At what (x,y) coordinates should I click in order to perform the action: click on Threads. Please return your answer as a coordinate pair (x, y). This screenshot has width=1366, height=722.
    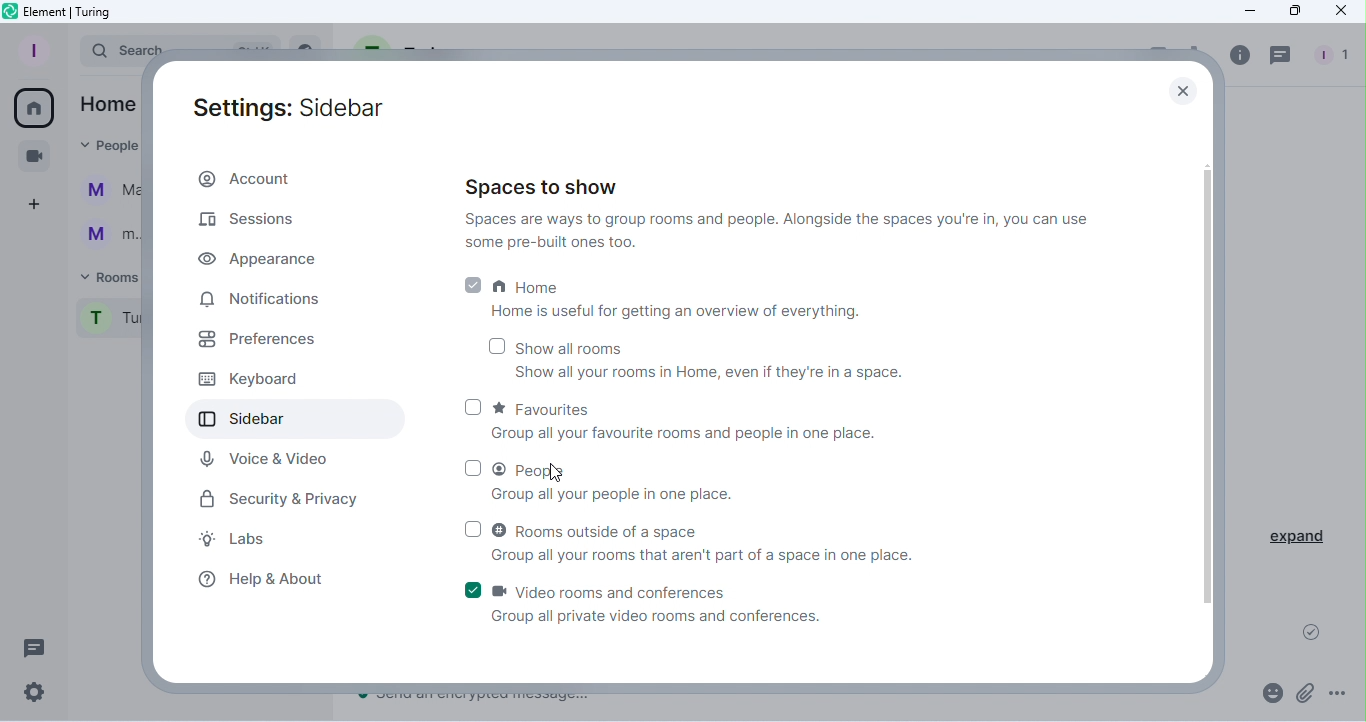
    Looking at the image, I should click on (1280, 56).